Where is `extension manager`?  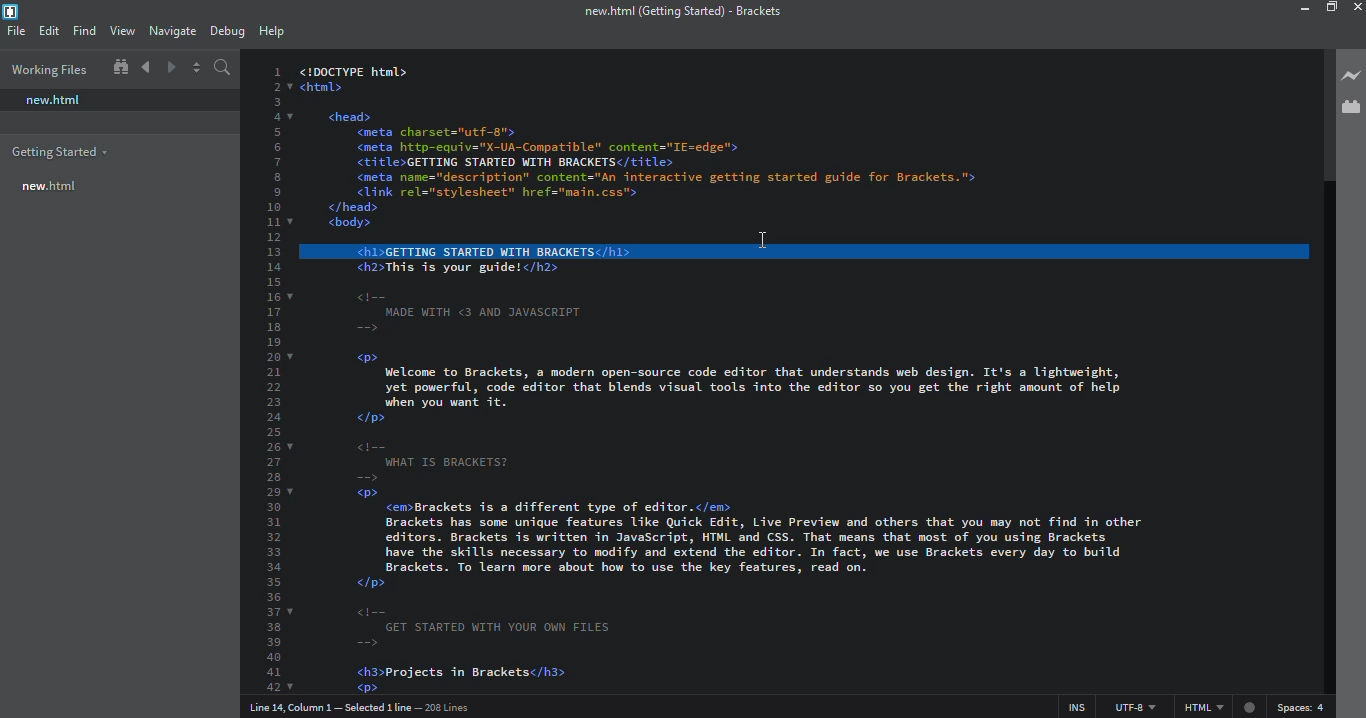
extension manager is located at coordinates (1350, 108).